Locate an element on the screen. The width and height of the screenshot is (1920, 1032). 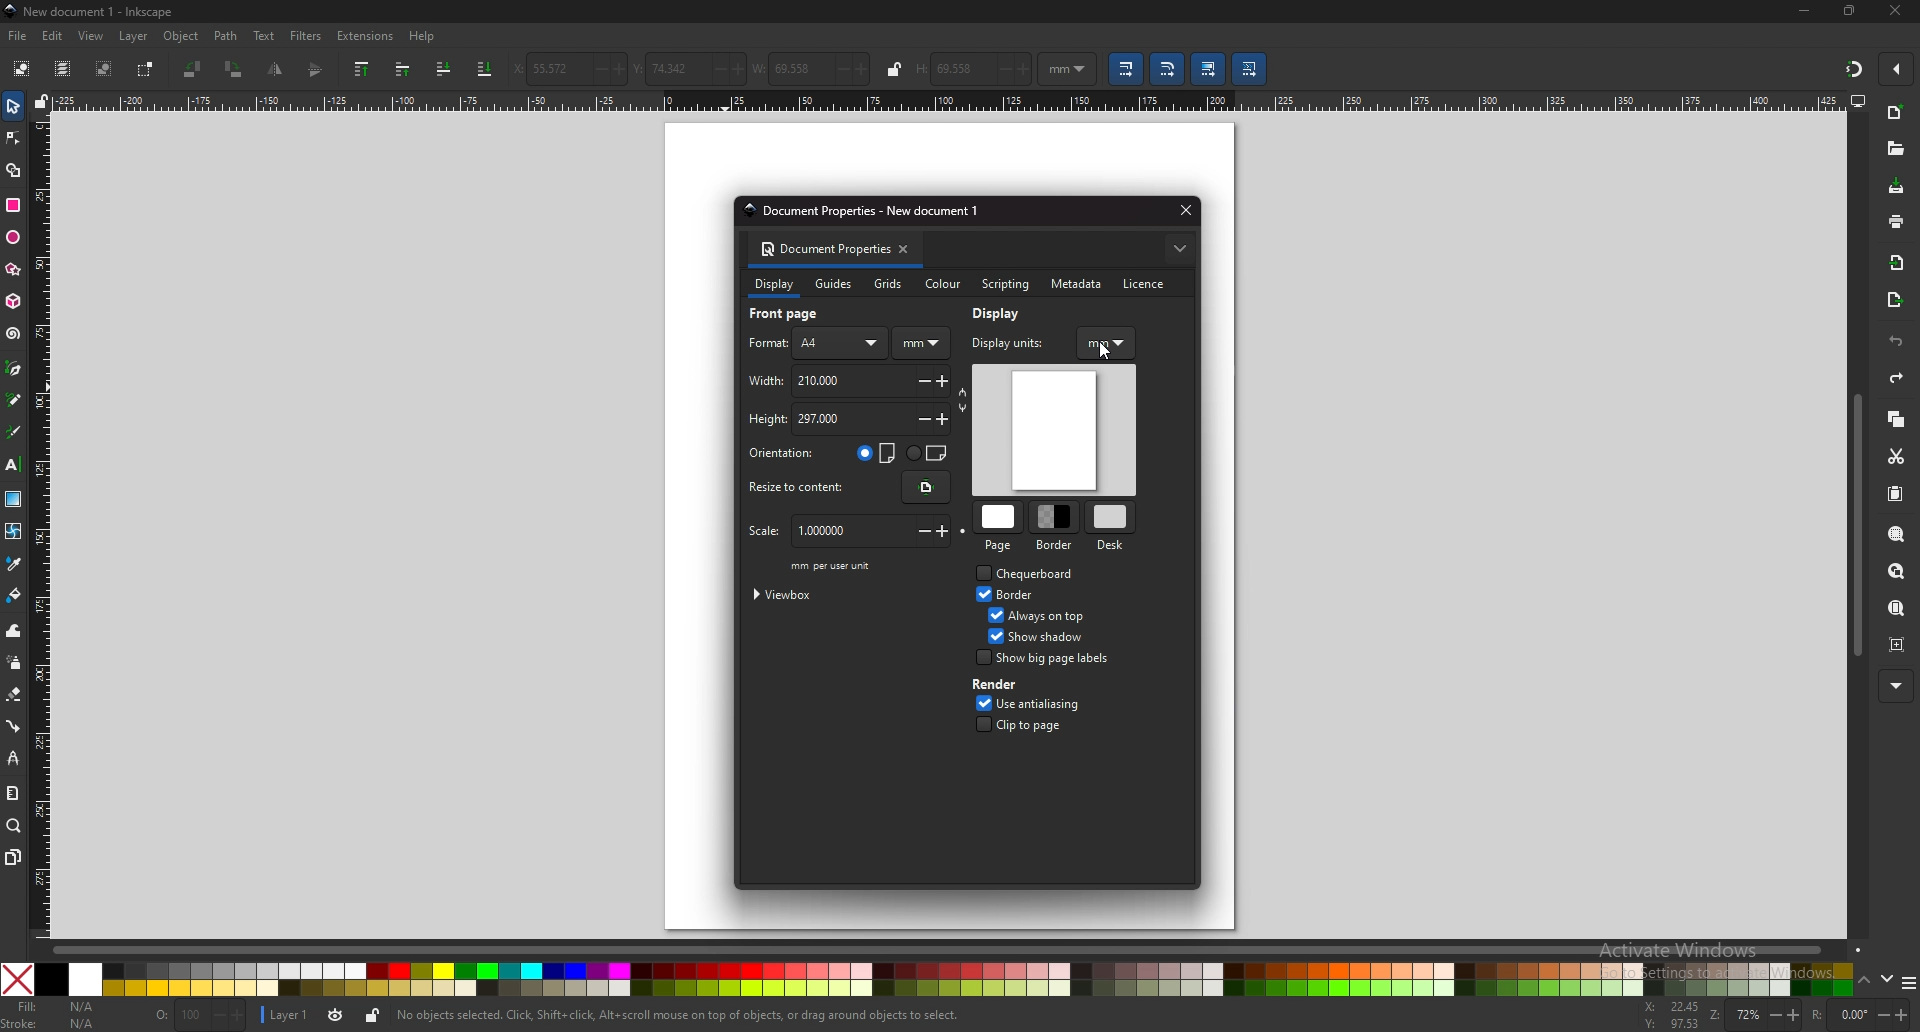
display options is located at coordinates (1858, 101).